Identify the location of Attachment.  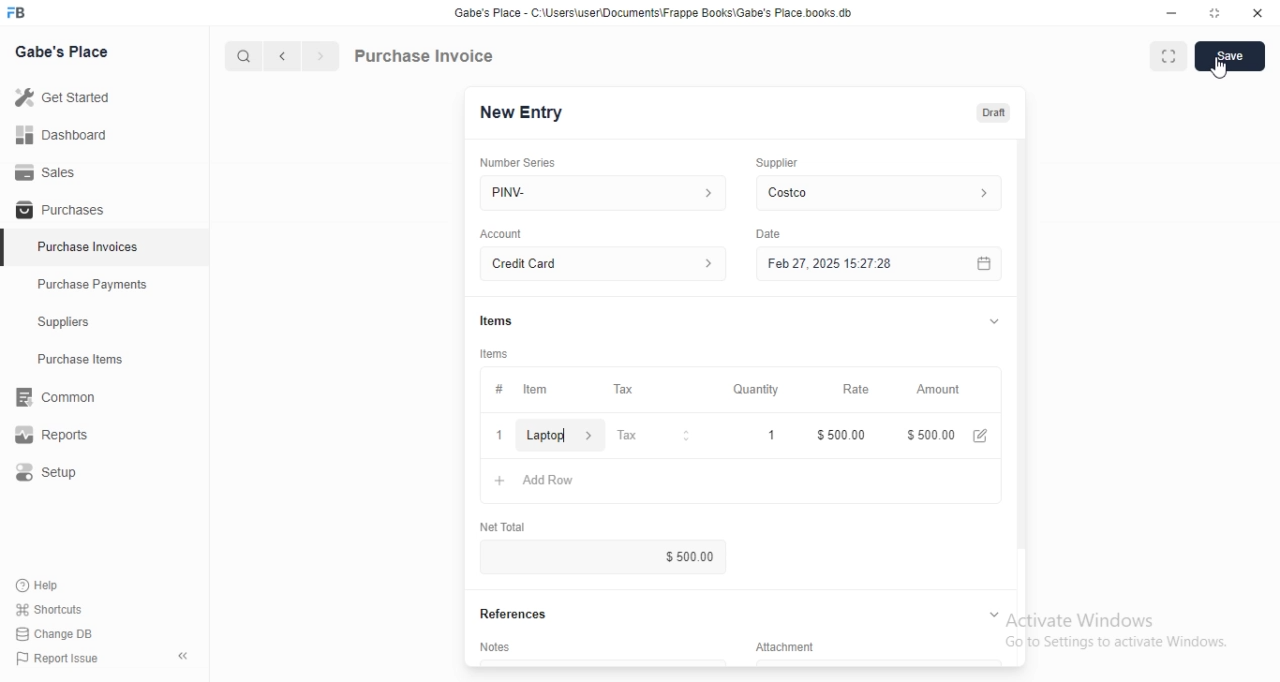
(785, 646).